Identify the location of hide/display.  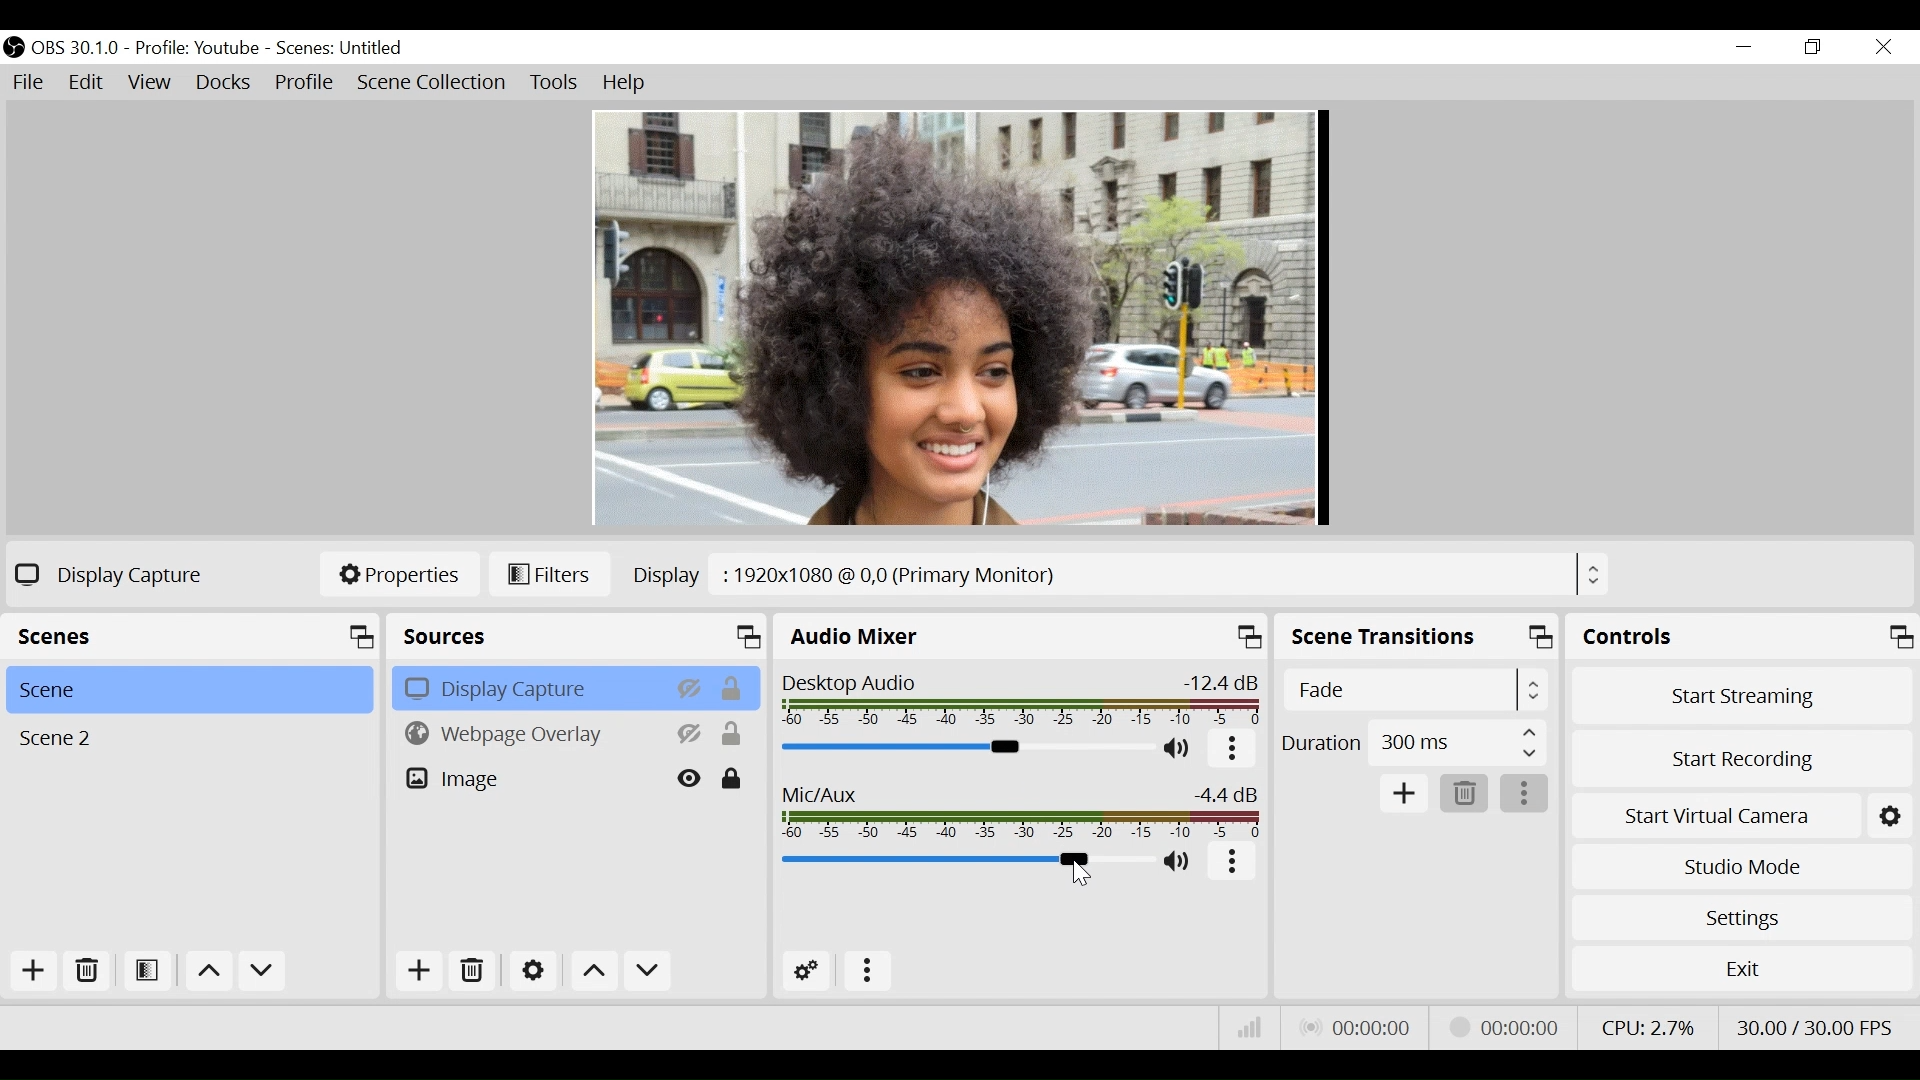
(691, 734).